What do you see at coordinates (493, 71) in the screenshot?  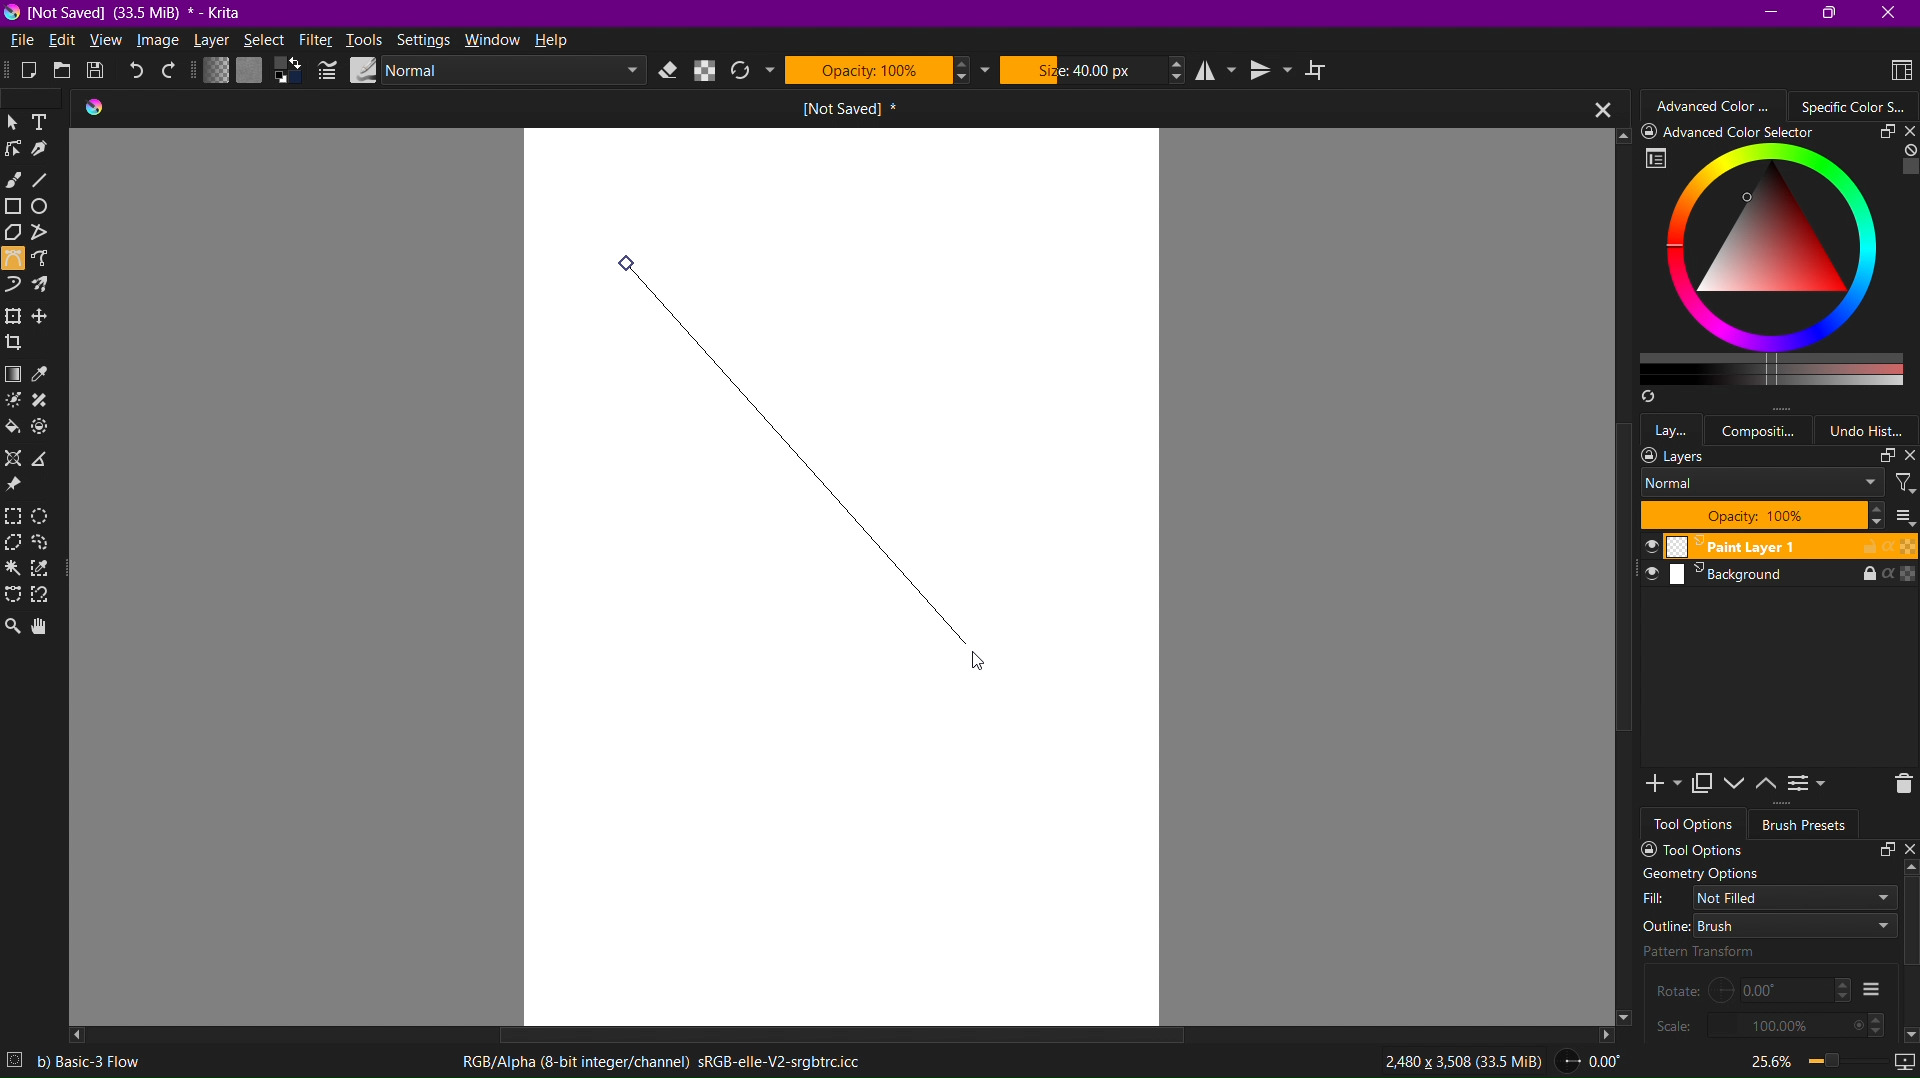 I see `Blending Mode` at bounding box center [493, 71].